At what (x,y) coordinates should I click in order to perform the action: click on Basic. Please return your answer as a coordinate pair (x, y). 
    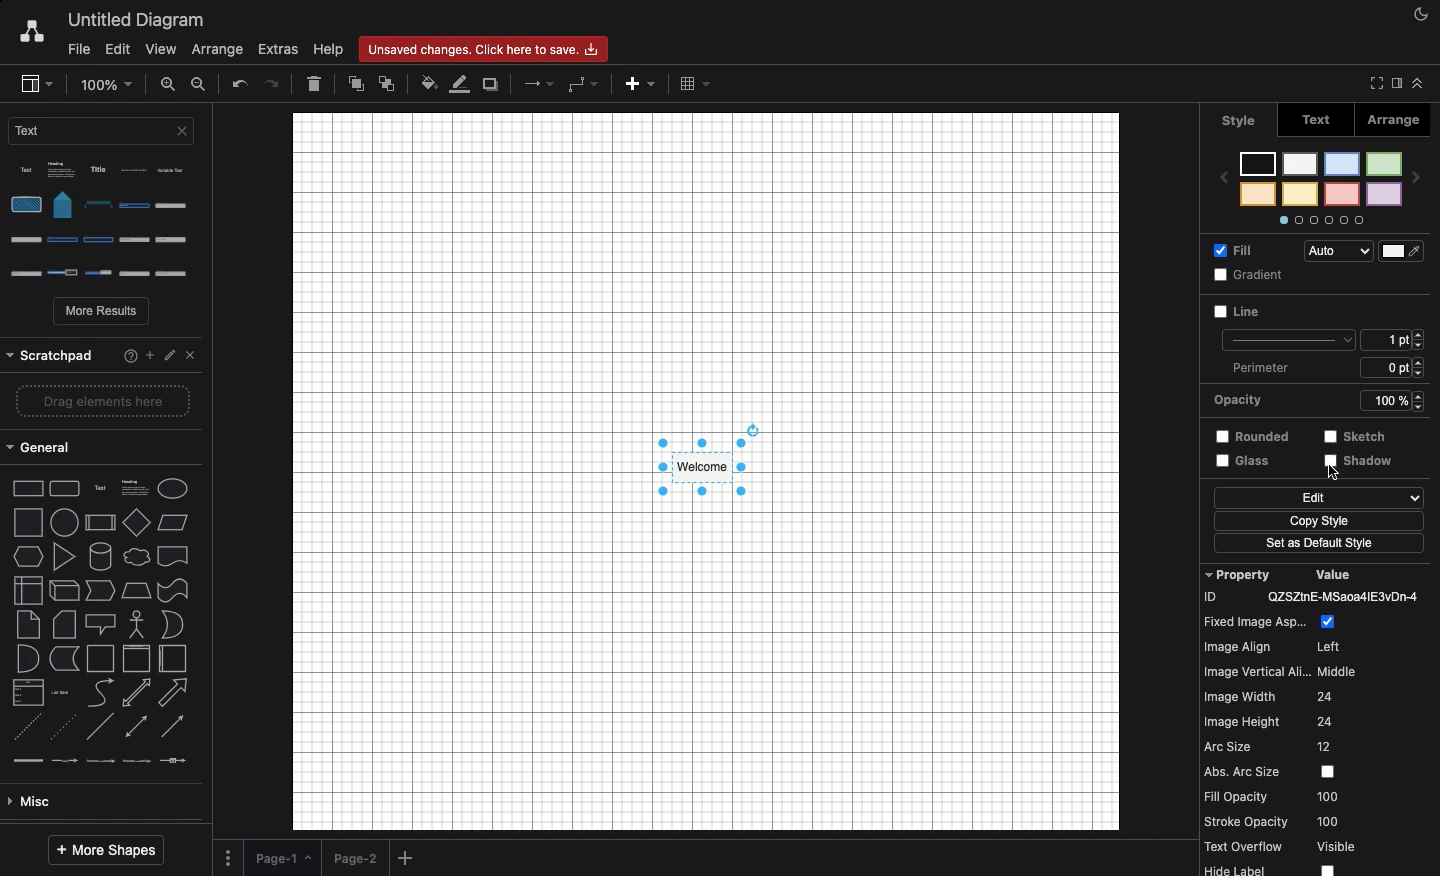
    Looking at the image, I should click on (101, 692).